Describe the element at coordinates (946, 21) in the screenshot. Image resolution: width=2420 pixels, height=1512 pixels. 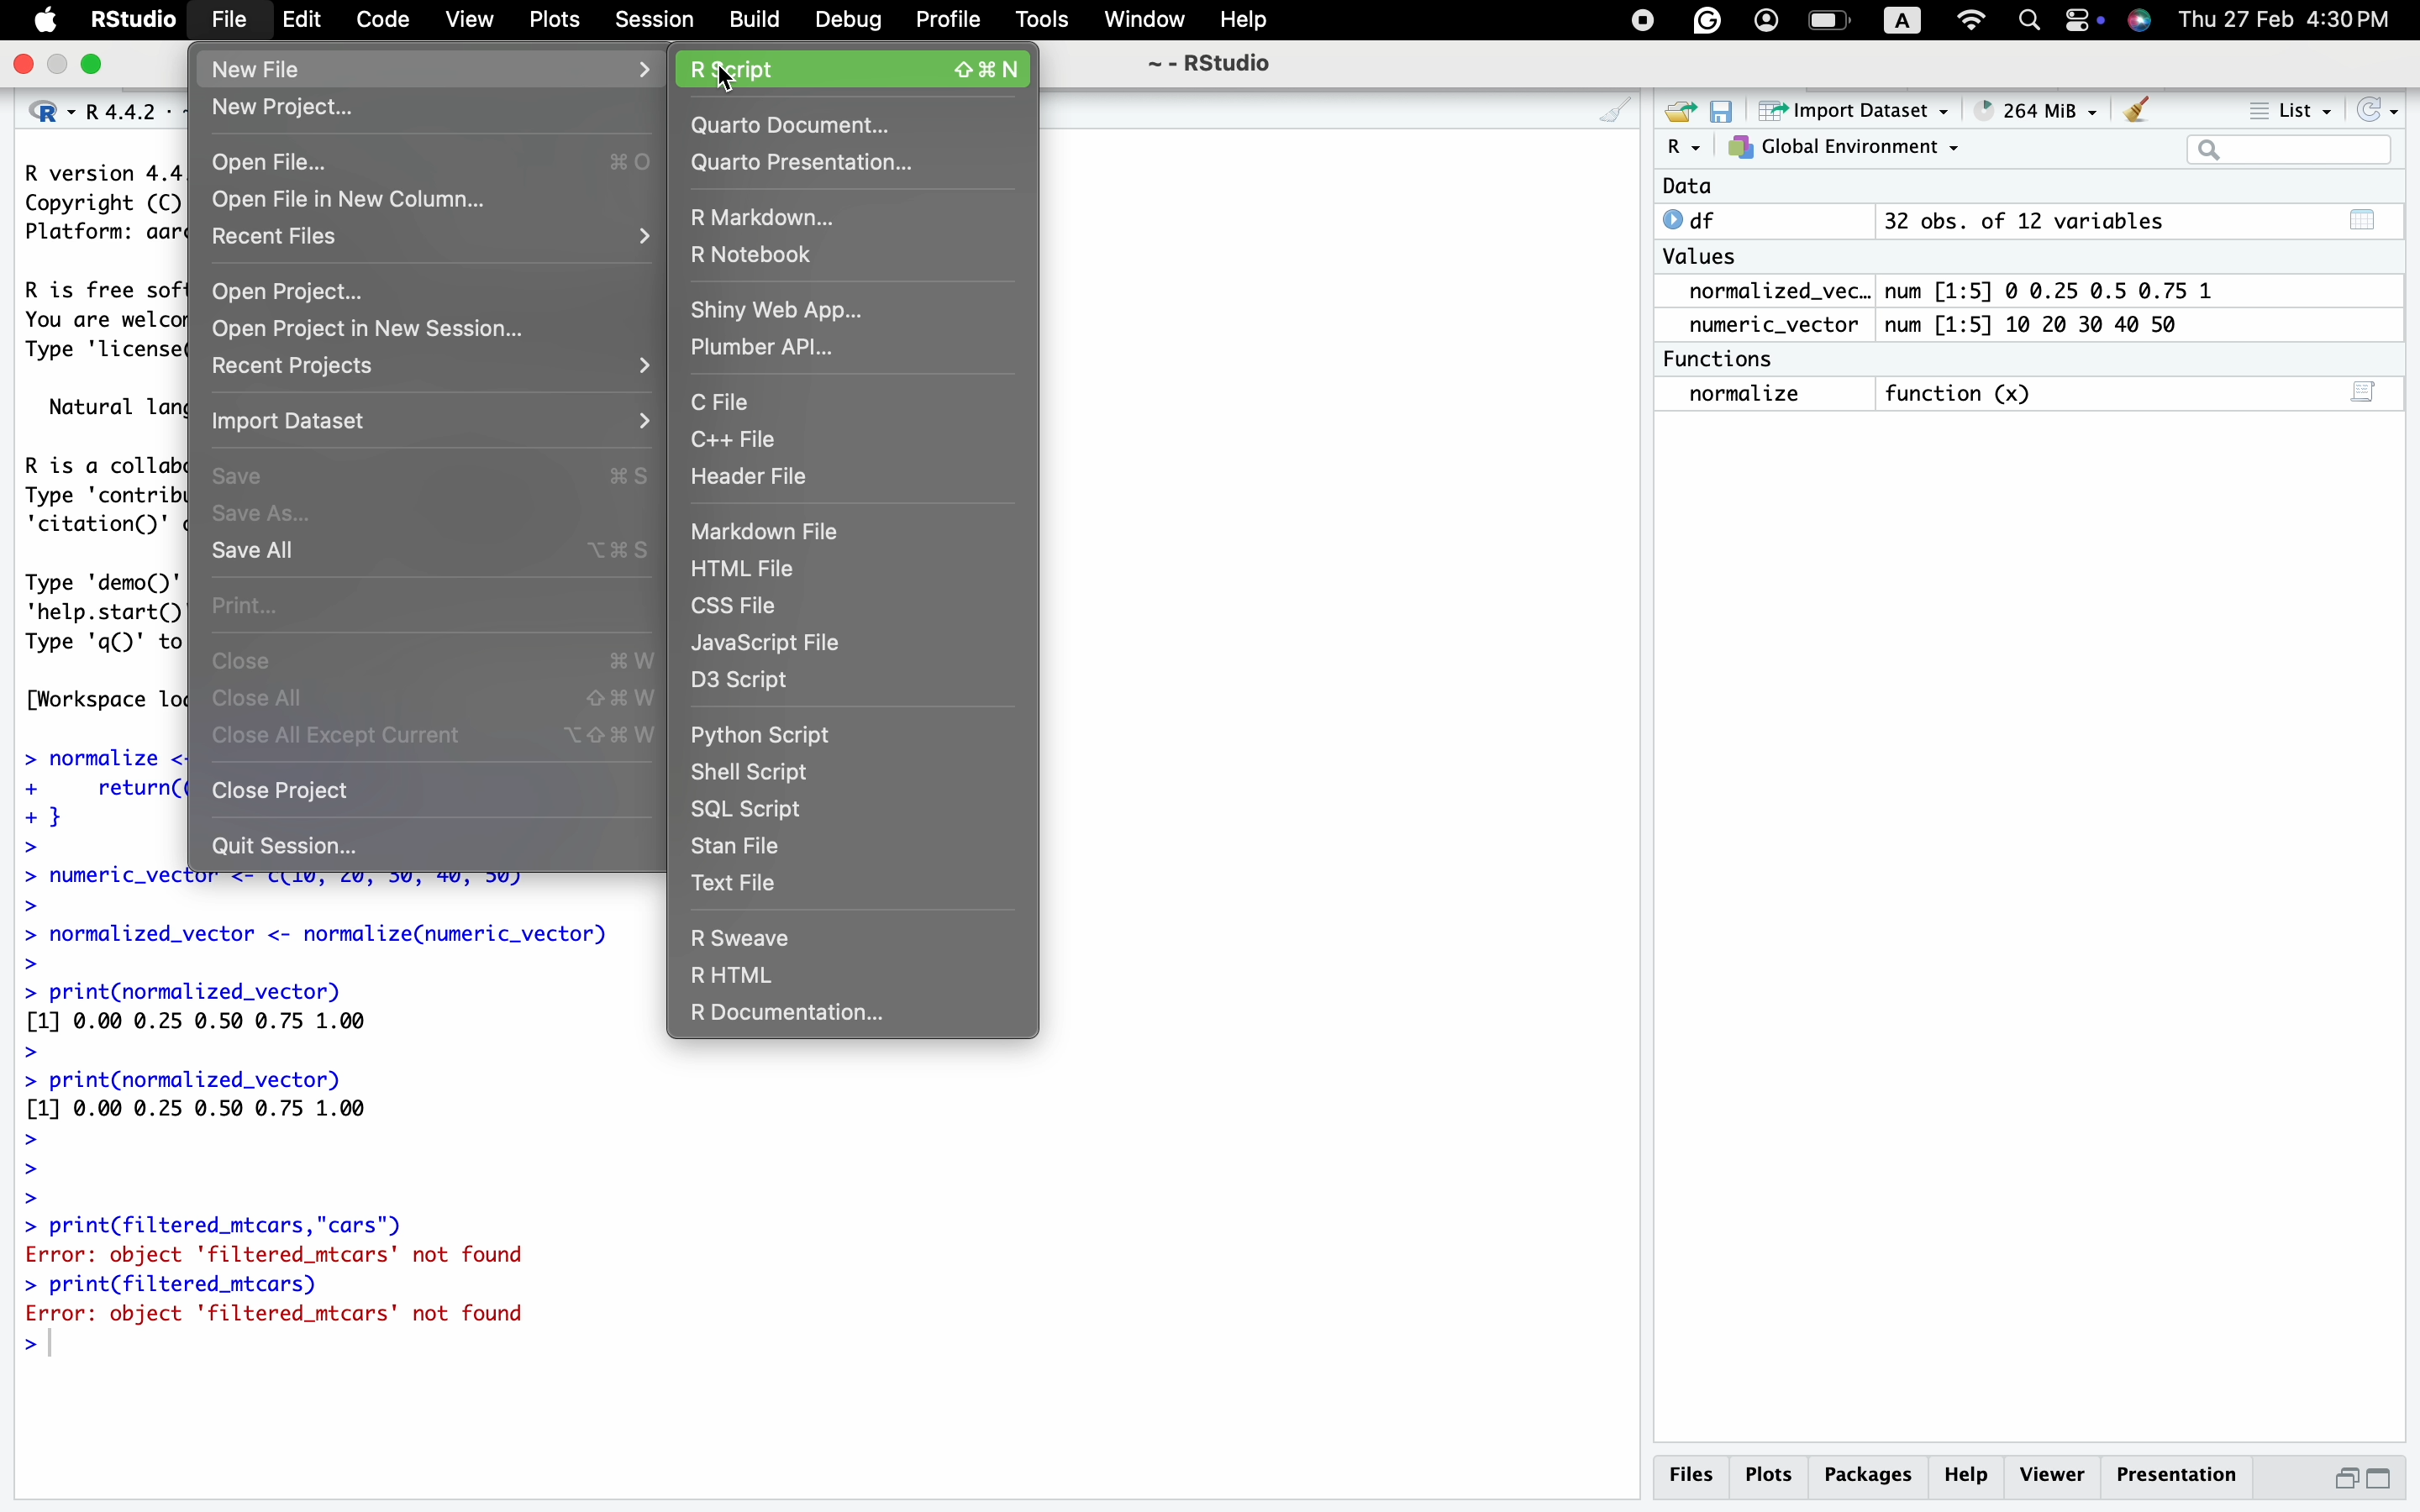
I see `profile` at that location.